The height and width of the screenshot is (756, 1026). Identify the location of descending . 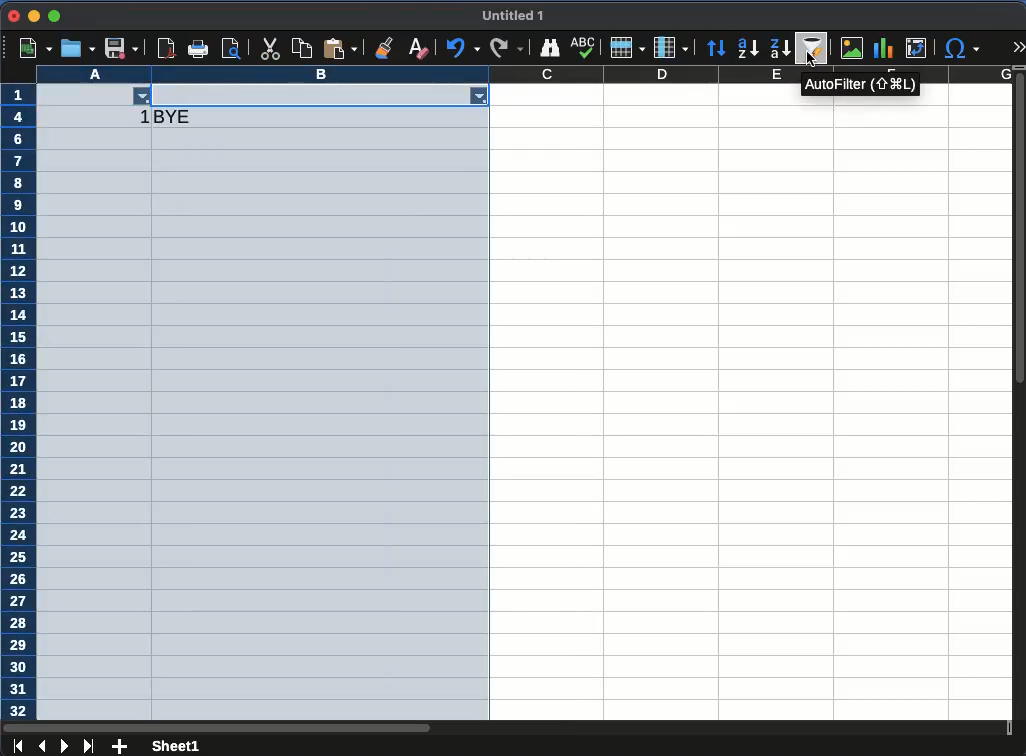
(782, 49).